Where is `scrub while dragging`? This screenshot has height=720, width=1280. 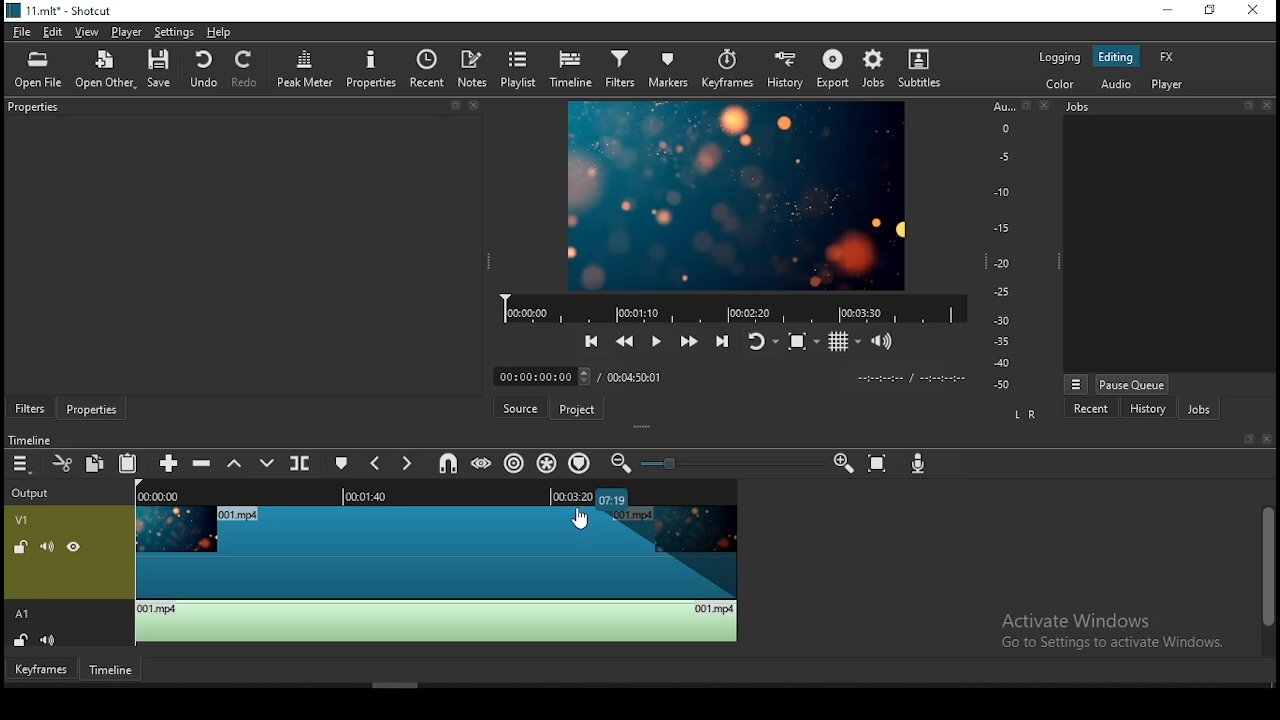 scrub while dragging is located at coordinates (484, 463).